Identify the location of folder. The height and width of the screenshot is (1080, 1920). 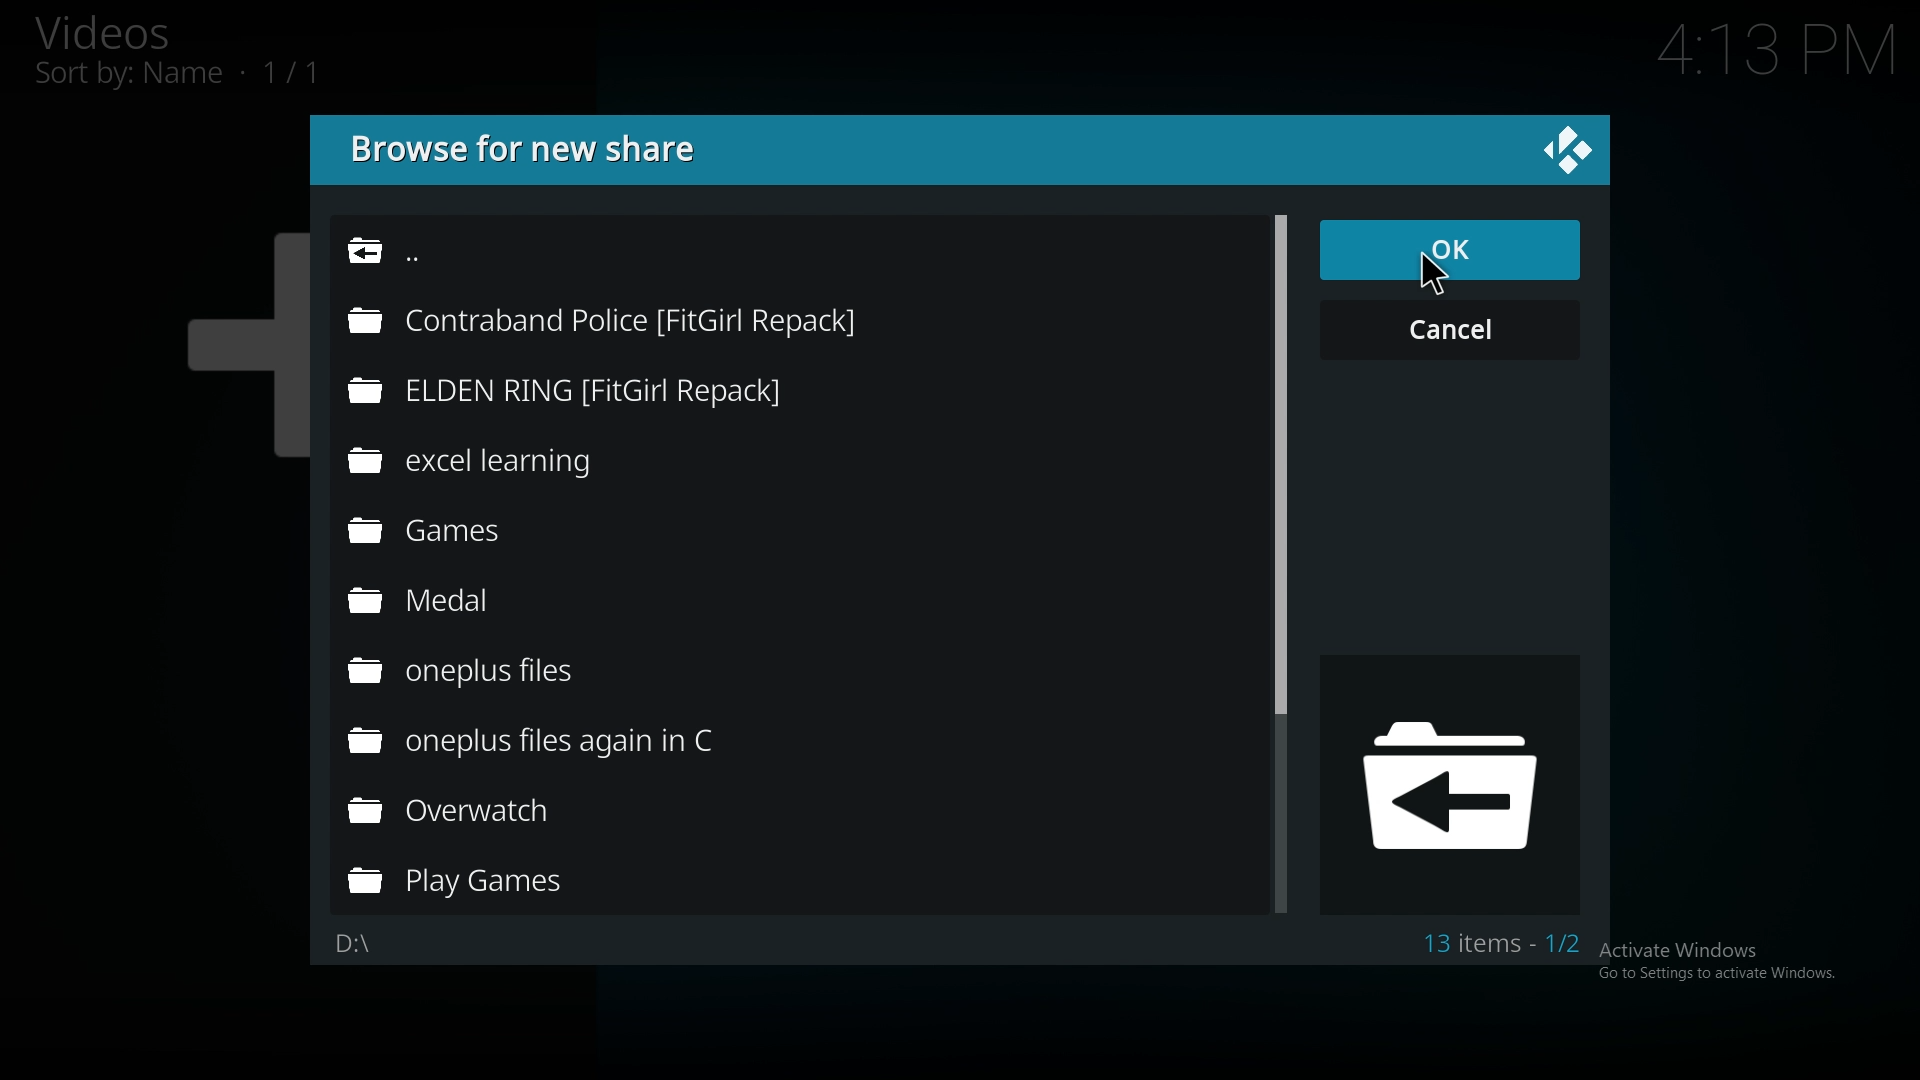
(534, 458).